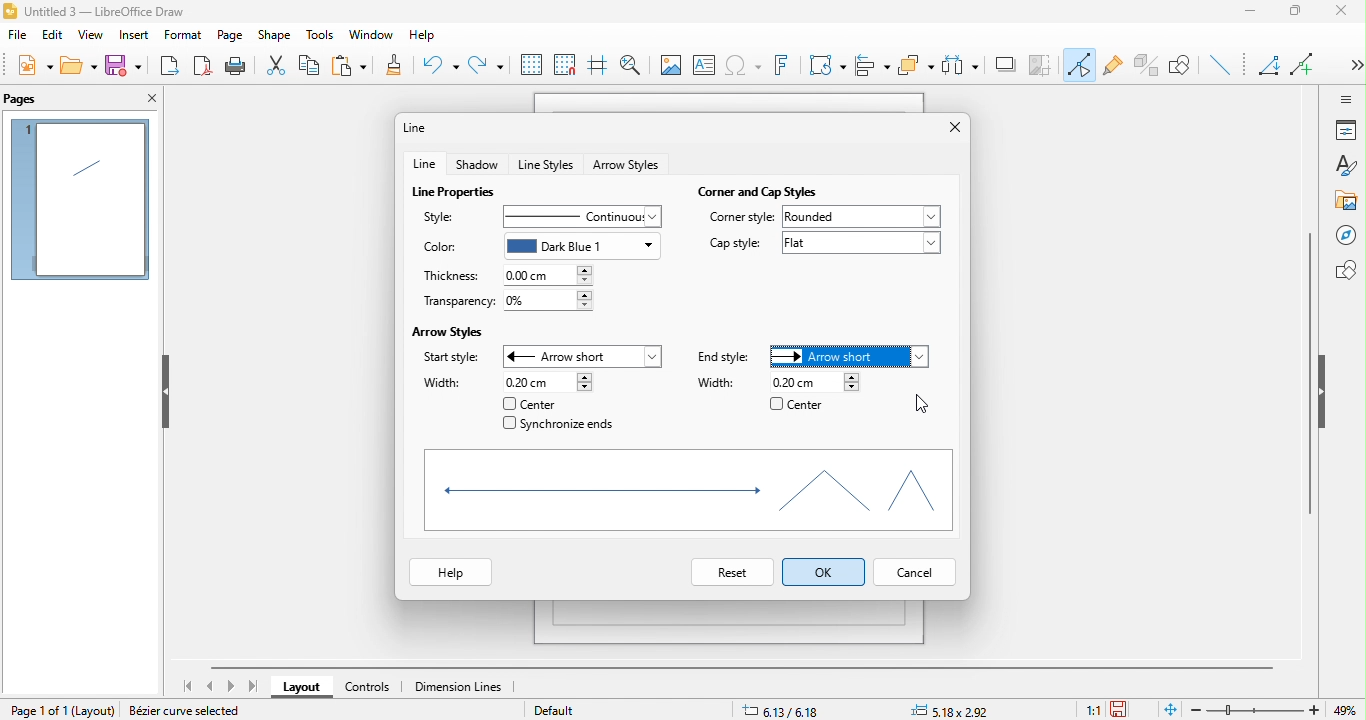 Image resolution: width=1366 pixels, height=720 pixels. Describe the element at coordinates (1278, 710) in the screenshot. I see `zoom` at that location.